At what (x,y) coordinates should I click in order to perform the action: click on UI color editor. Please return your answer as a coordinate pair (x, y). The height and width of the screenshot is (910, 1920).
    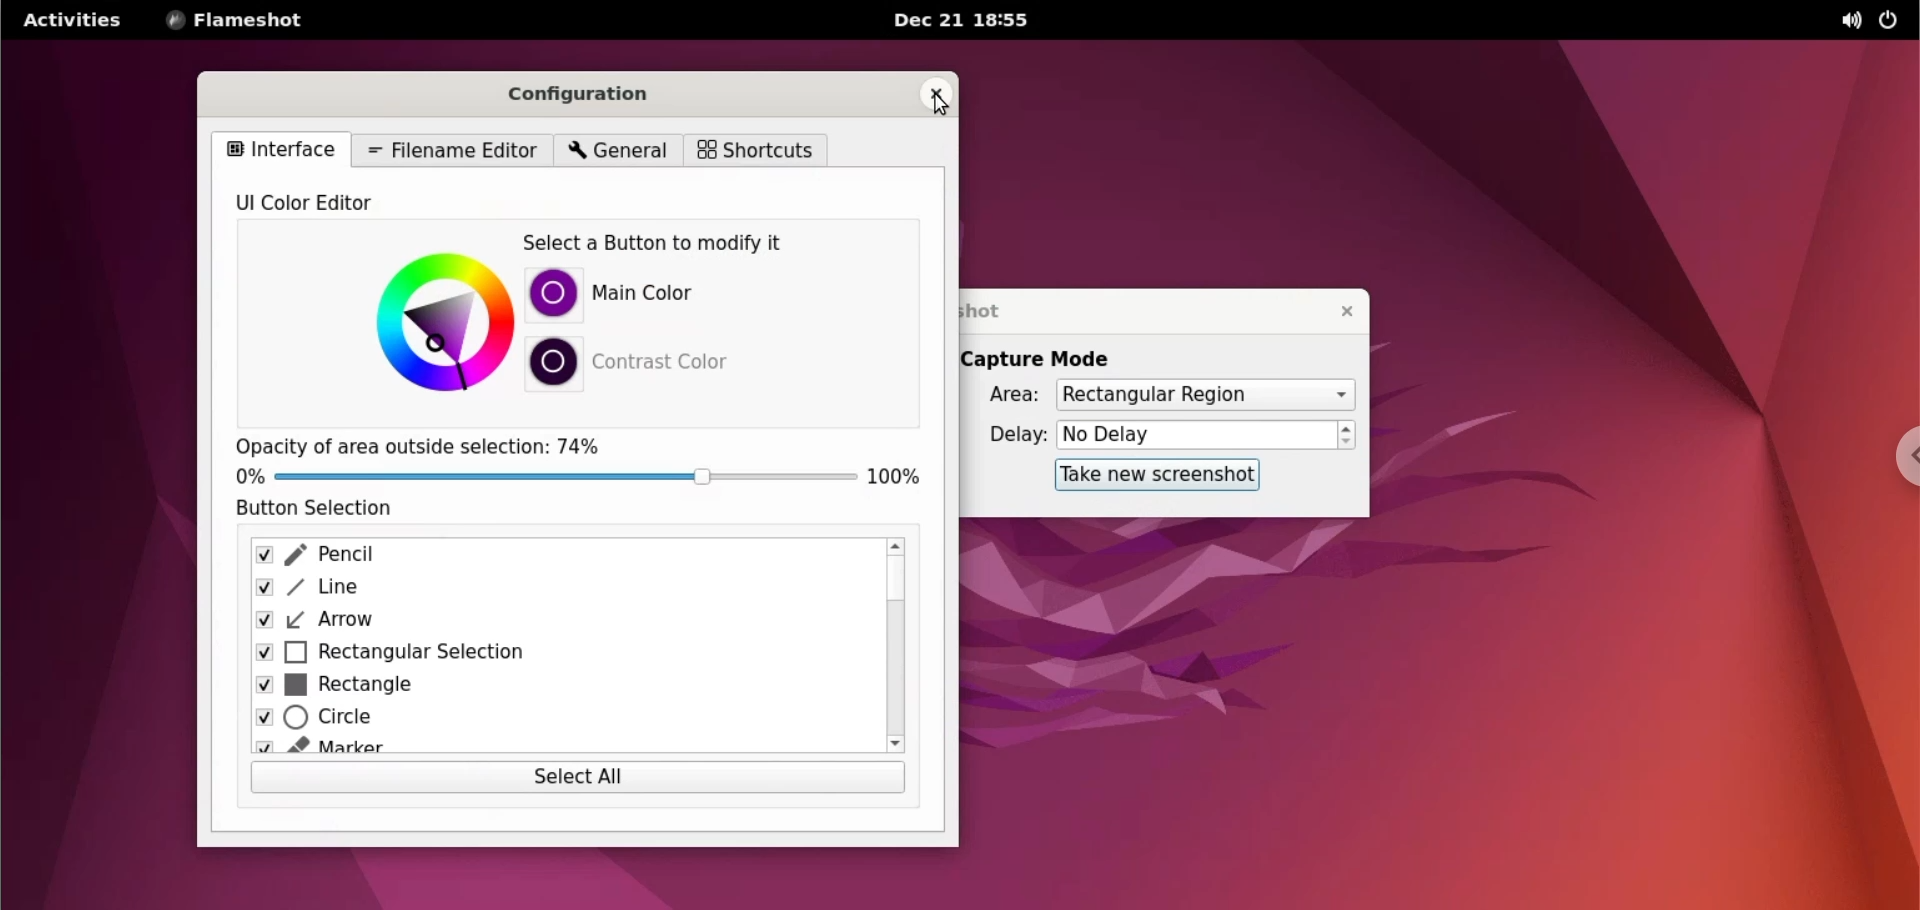
    Looking at the image, I should click on (332, 204).